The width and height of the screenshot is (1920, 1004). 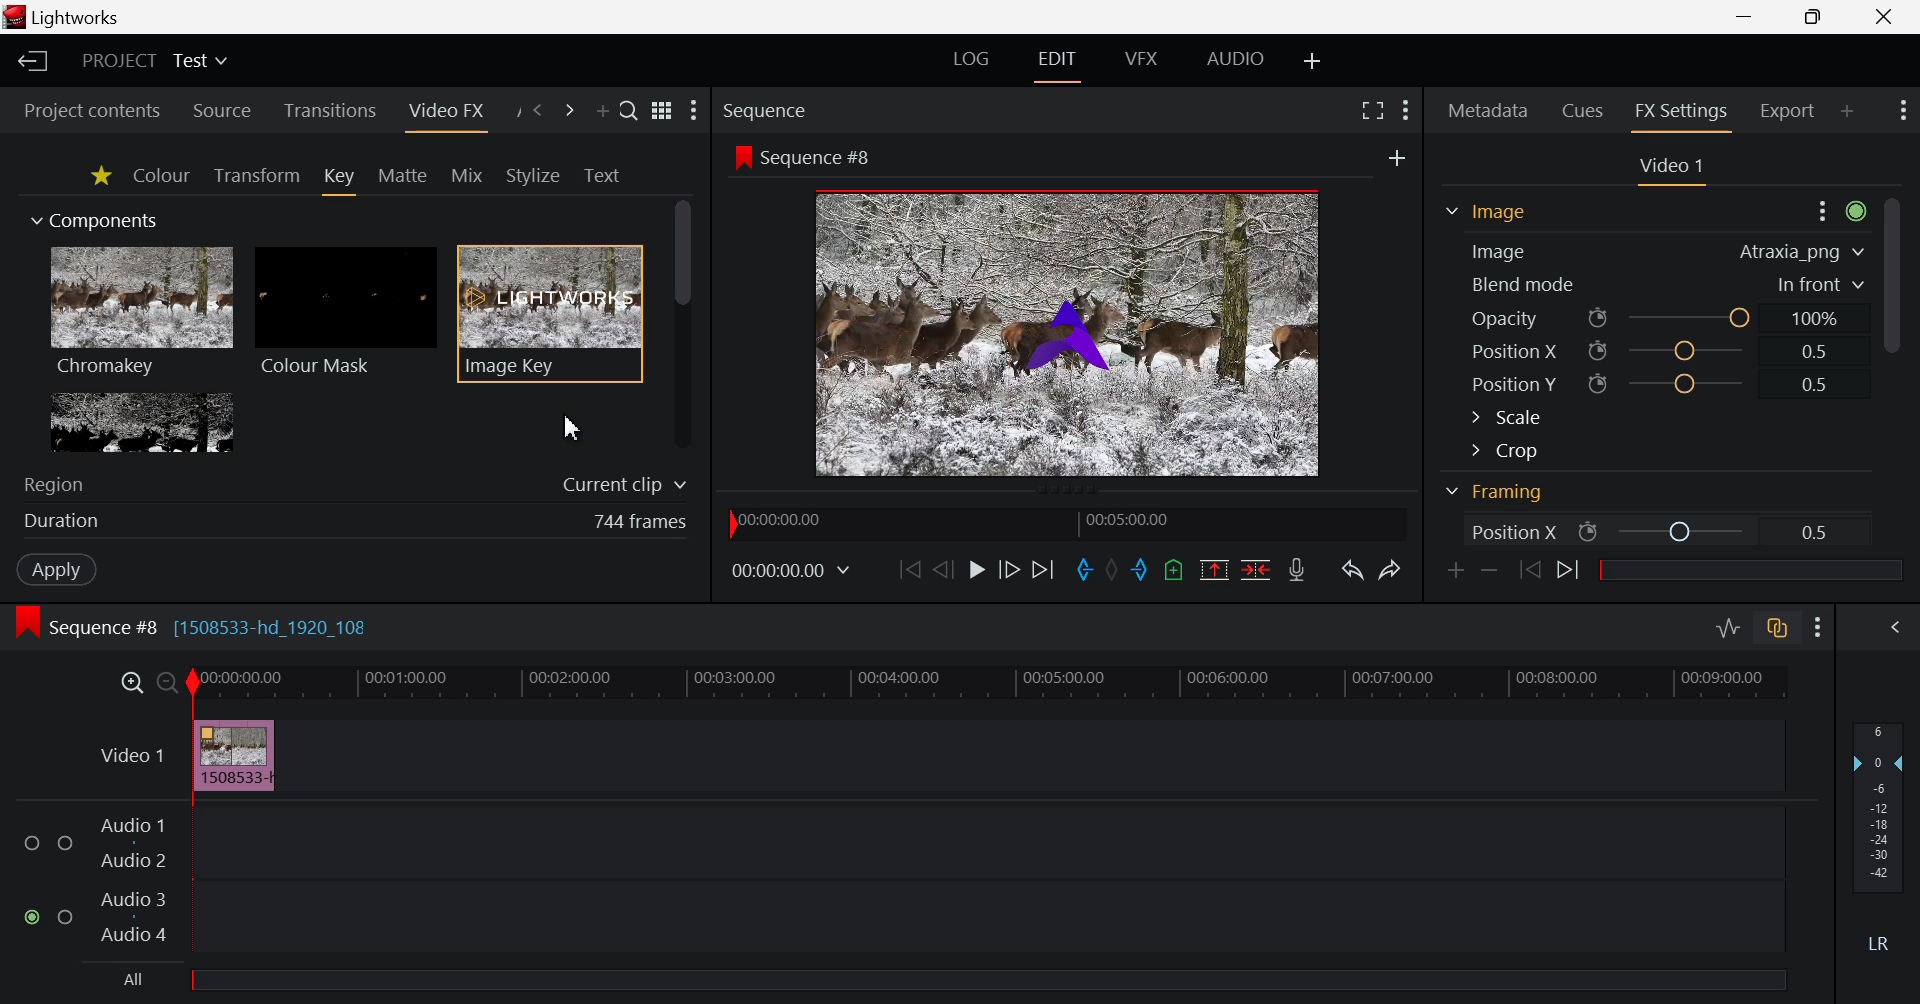 What do you see at coordinates (1511, 384) in the screenshot?
I see `Position Y` at bounding box center [1511, 384].